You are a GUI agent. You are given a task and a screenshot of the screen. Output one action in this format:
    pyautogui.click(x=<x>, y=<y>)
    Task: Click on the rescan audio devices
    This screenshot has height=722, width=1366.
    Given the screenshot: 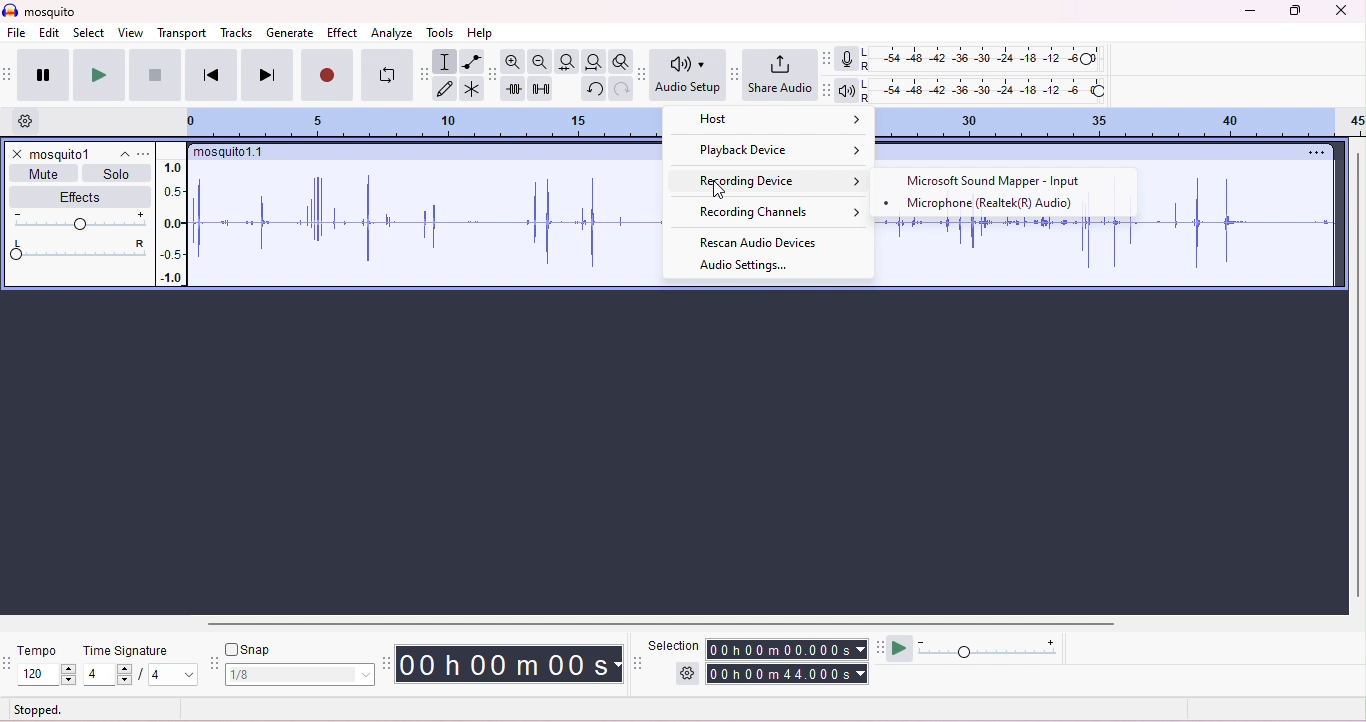 What is the action you would take?
    pyautogui.click(x=761, y=240)
    